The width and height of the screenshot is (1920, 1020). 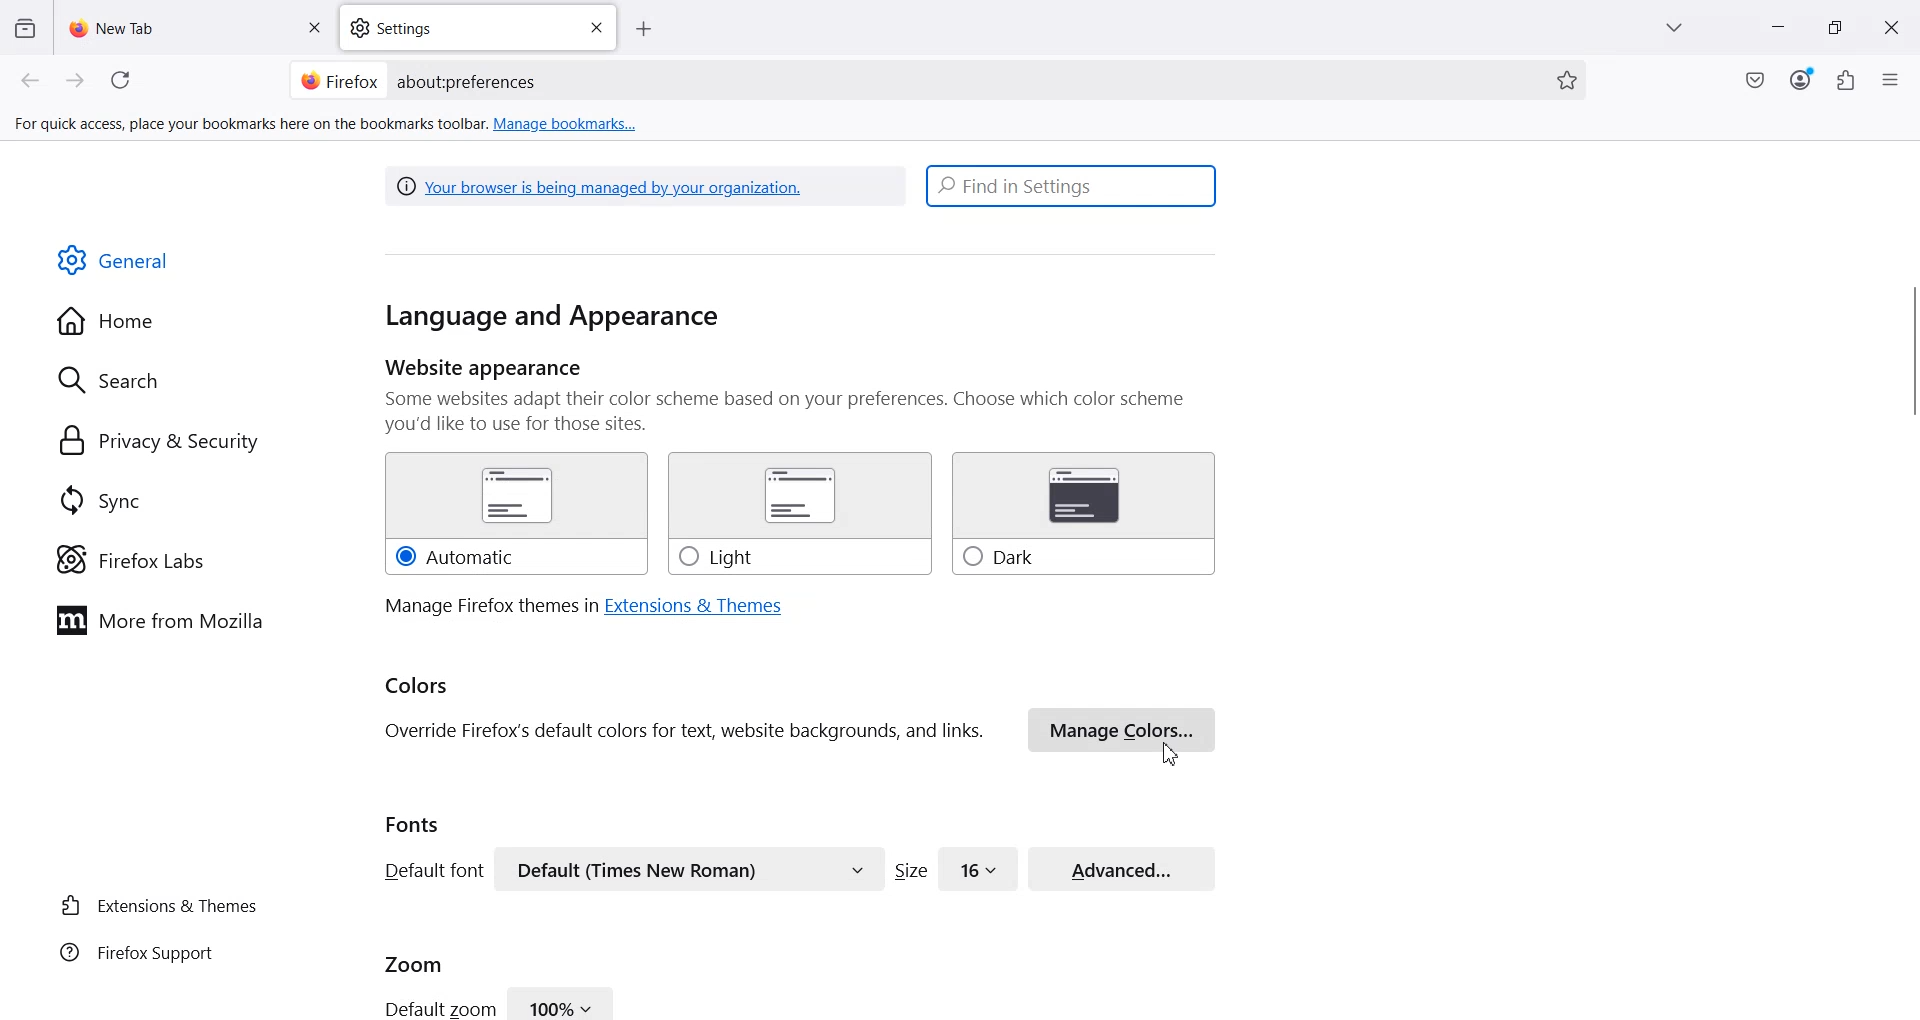 What do you see at coordinates (430, 870) in the screenshot?
I see `Default font` at bounding box center [430, 870].